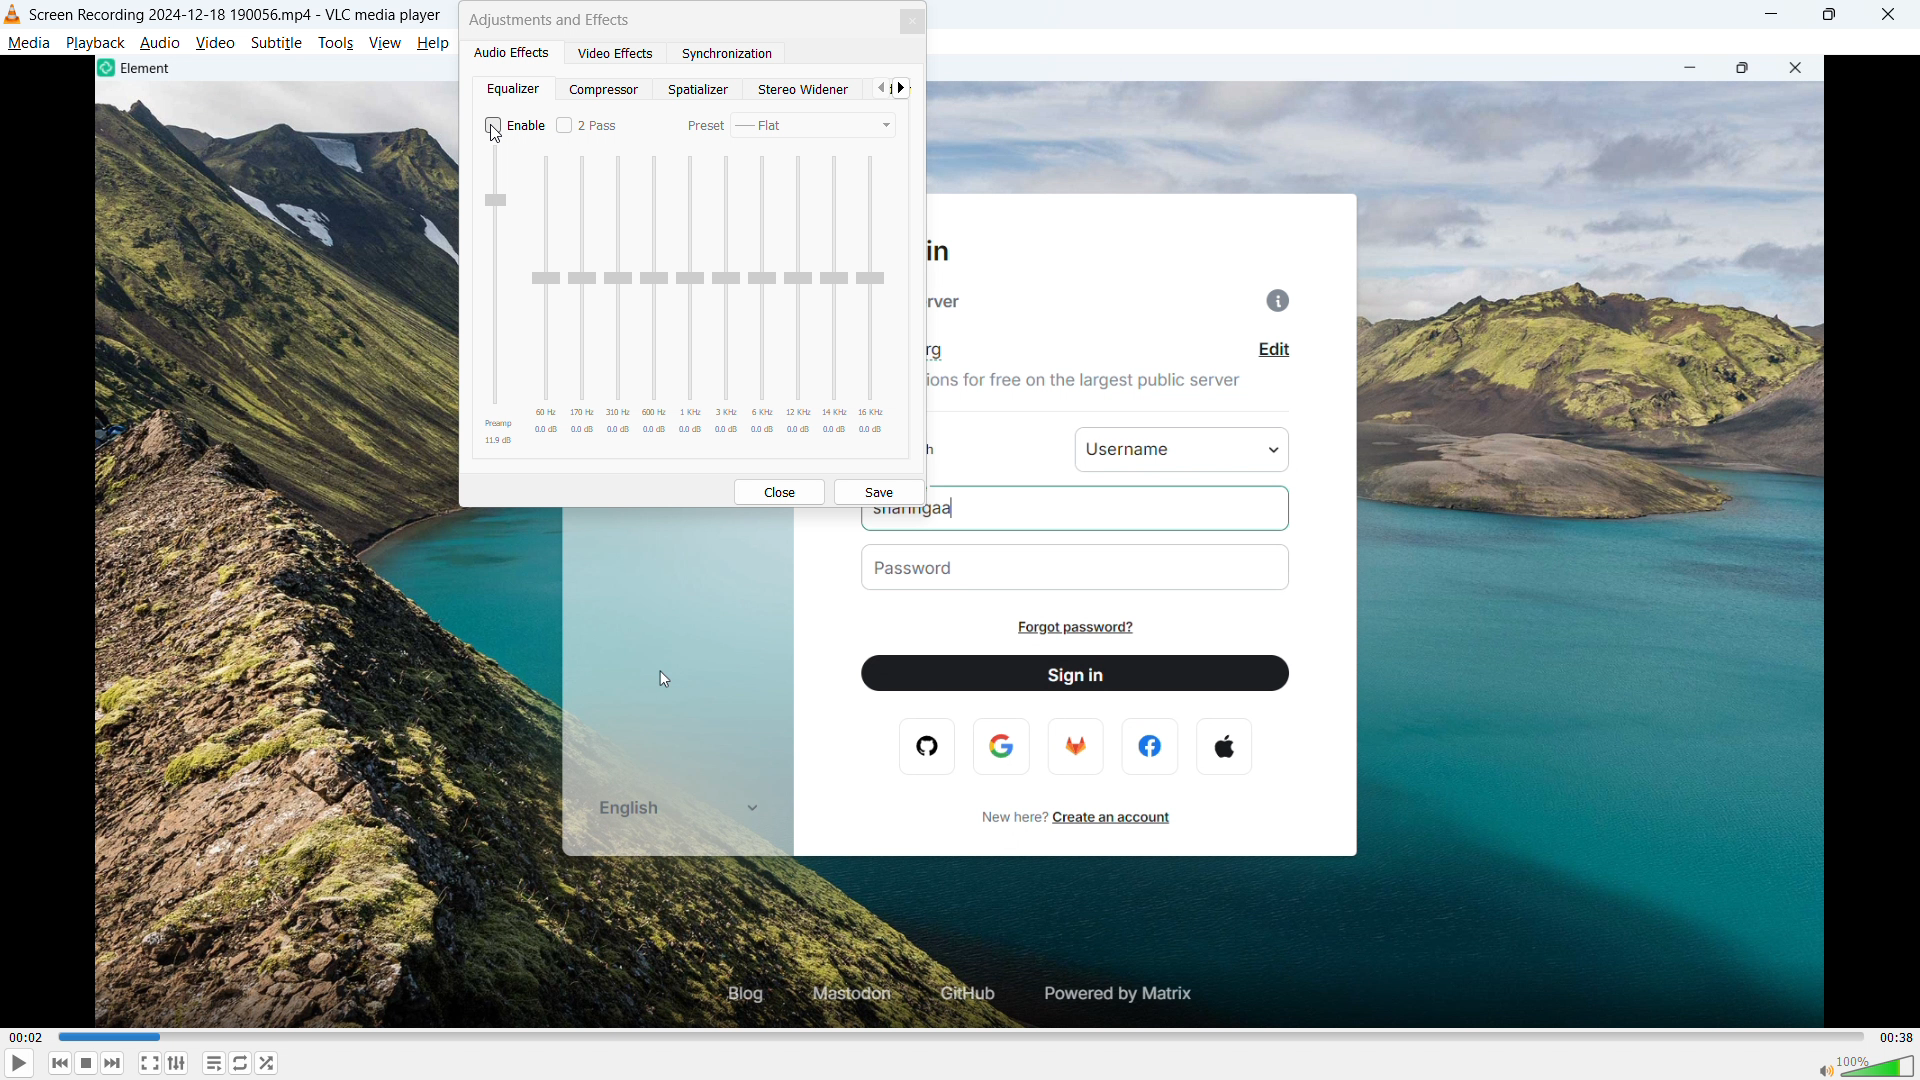 The width and height of the screenshot is (1920, 1080). I want to click on Maximize , so click(1832, 15).